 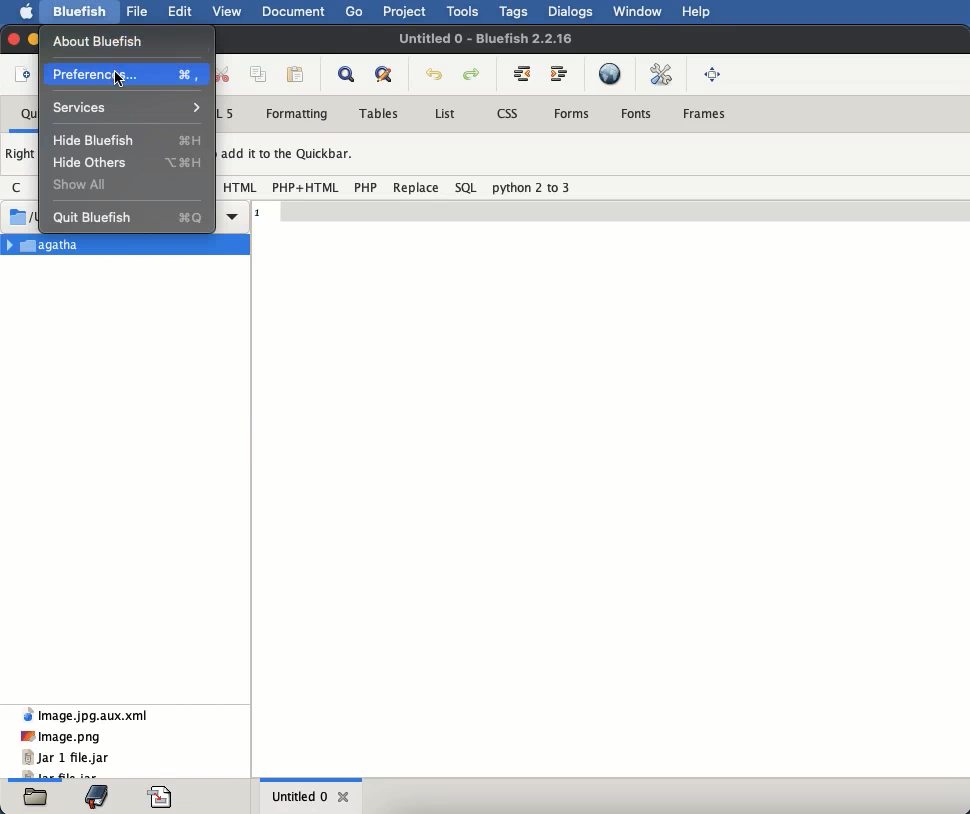 I want to click on Cursor, so click(x=120, y=81).